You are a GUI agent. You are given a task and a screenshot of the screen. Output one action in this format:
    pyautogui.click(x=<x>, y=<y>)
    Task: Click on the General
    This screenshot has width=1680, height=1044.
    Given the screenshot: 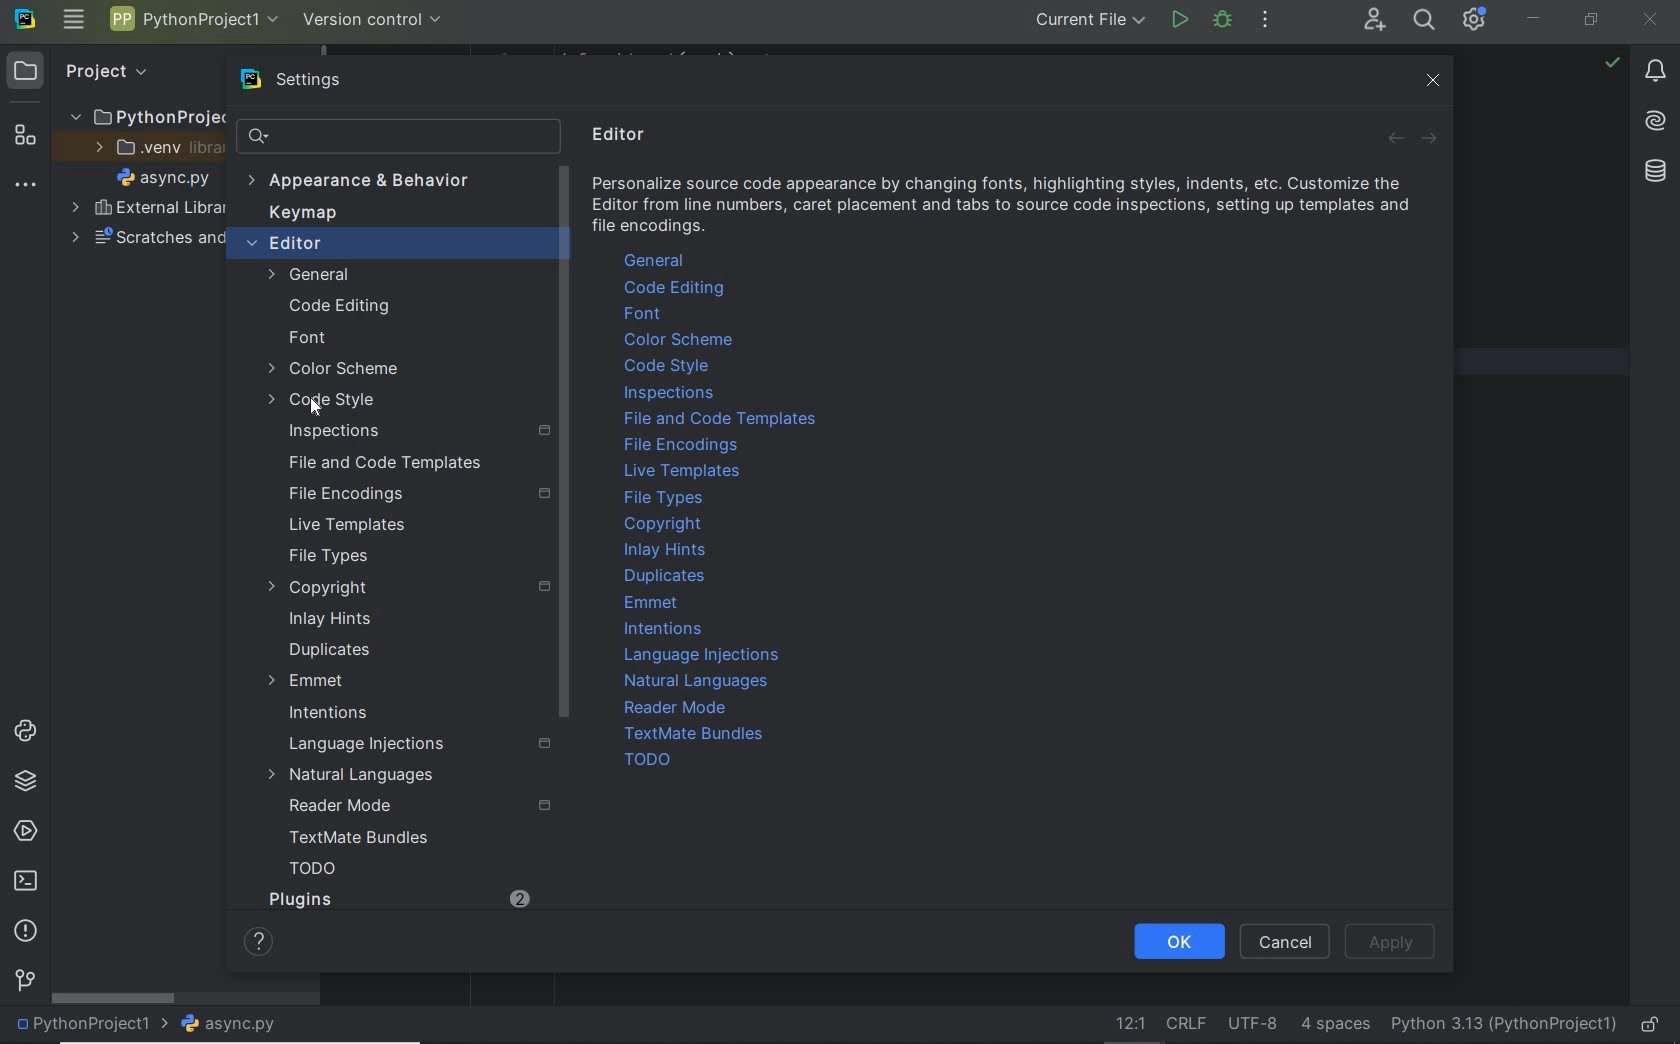 What is the action you would take?
    pyautogui.click(x=659, y=260)
    